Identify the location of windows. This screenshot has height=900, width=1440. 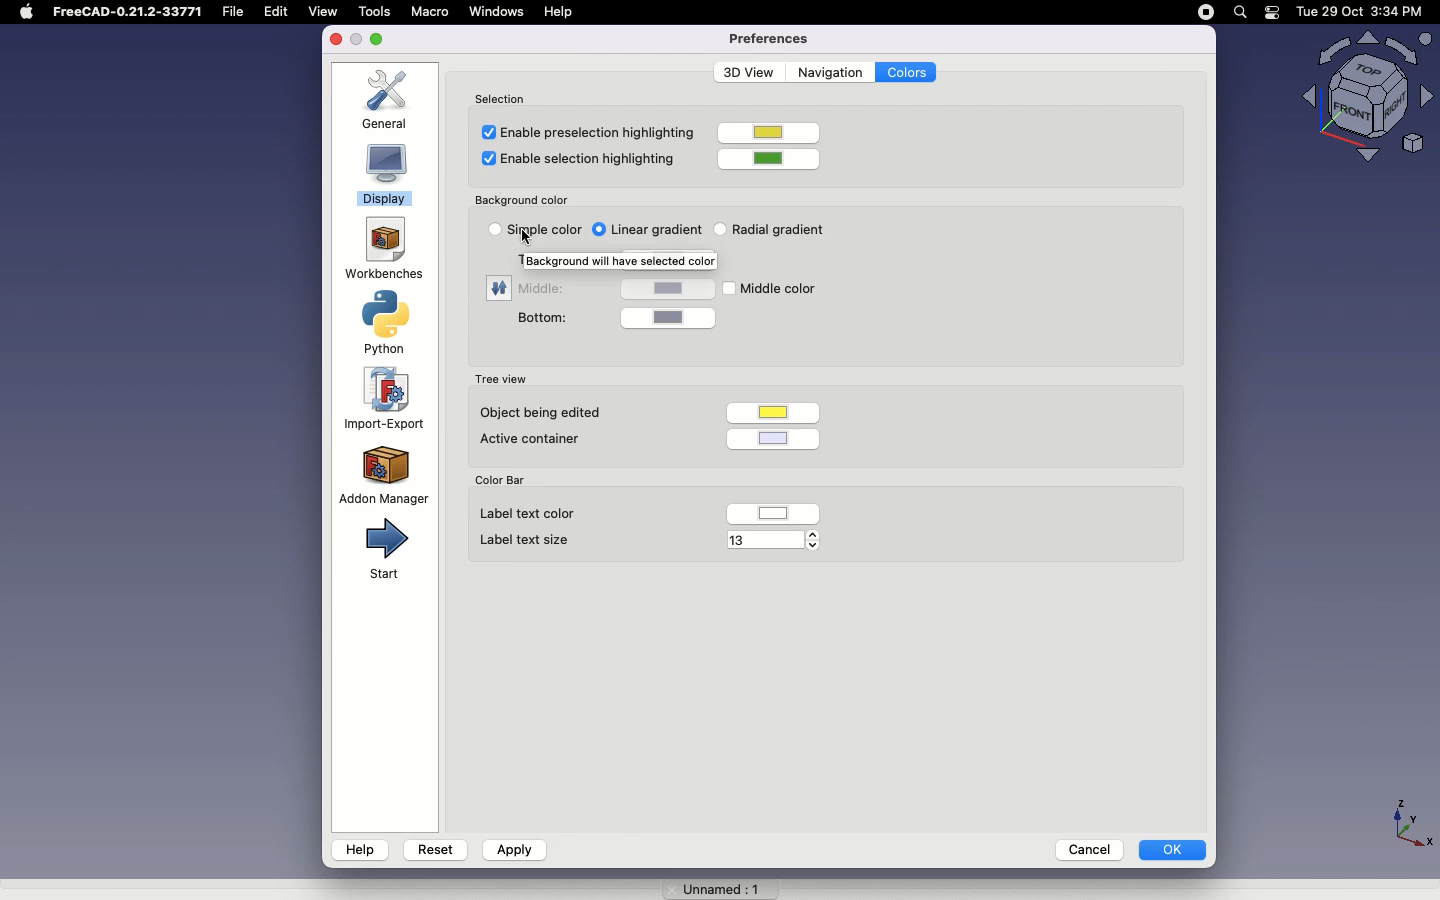
(497, 12).